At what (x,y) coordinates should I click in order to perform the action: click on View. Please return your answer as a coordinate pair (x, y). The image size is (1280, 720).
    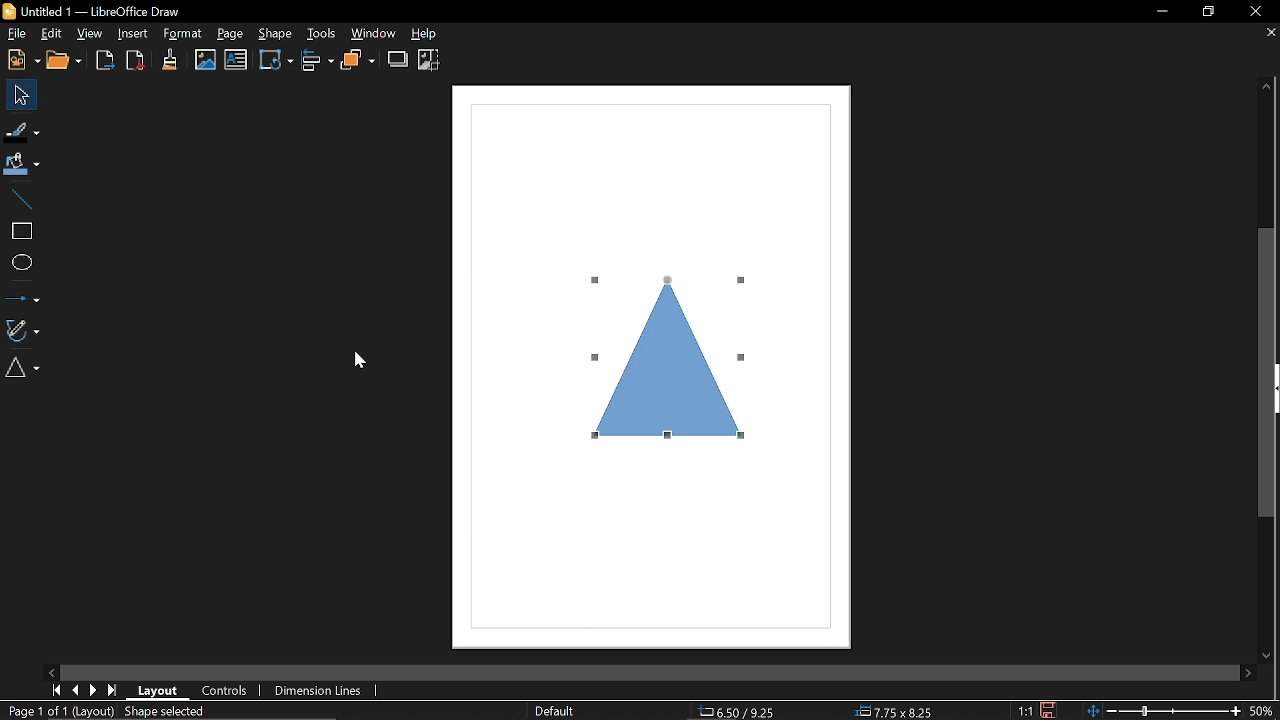
    Looking at the image, I should click on (90, 33).